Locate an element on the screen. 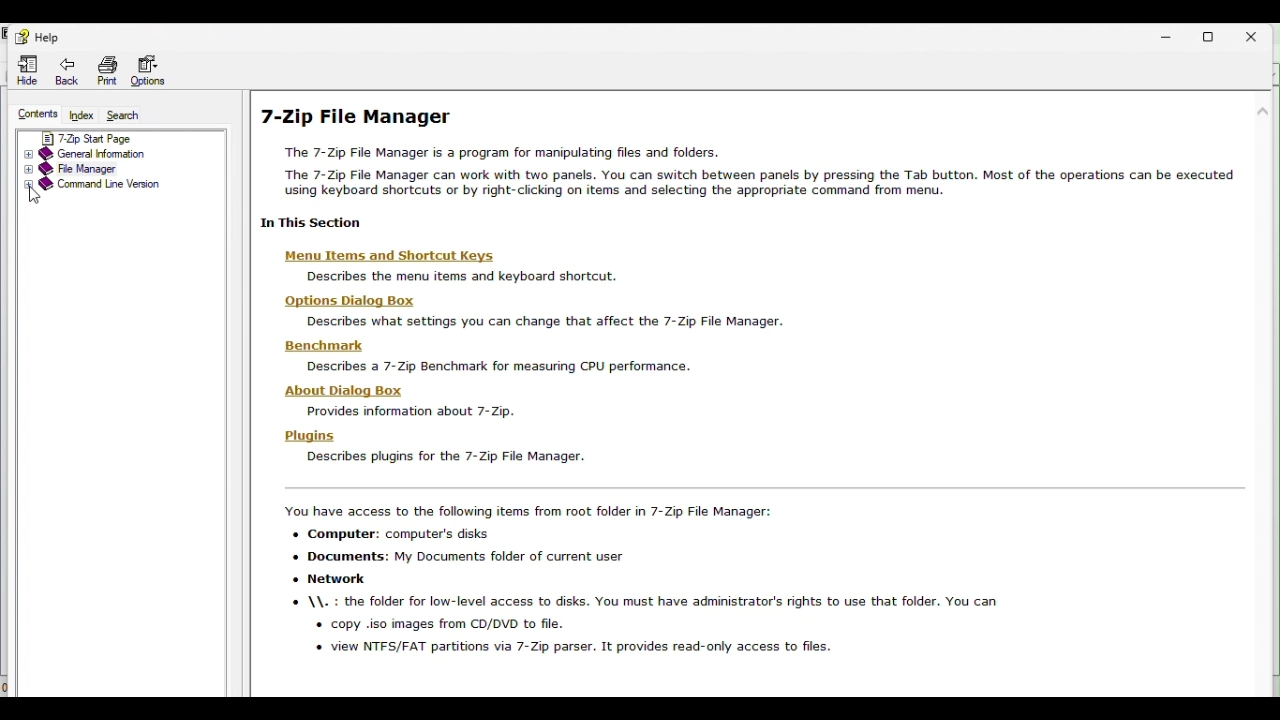 Image resolution: width=1280 pixels, height=720 pixels. 7 zip file manager help page is located at coordinates (767, 168).